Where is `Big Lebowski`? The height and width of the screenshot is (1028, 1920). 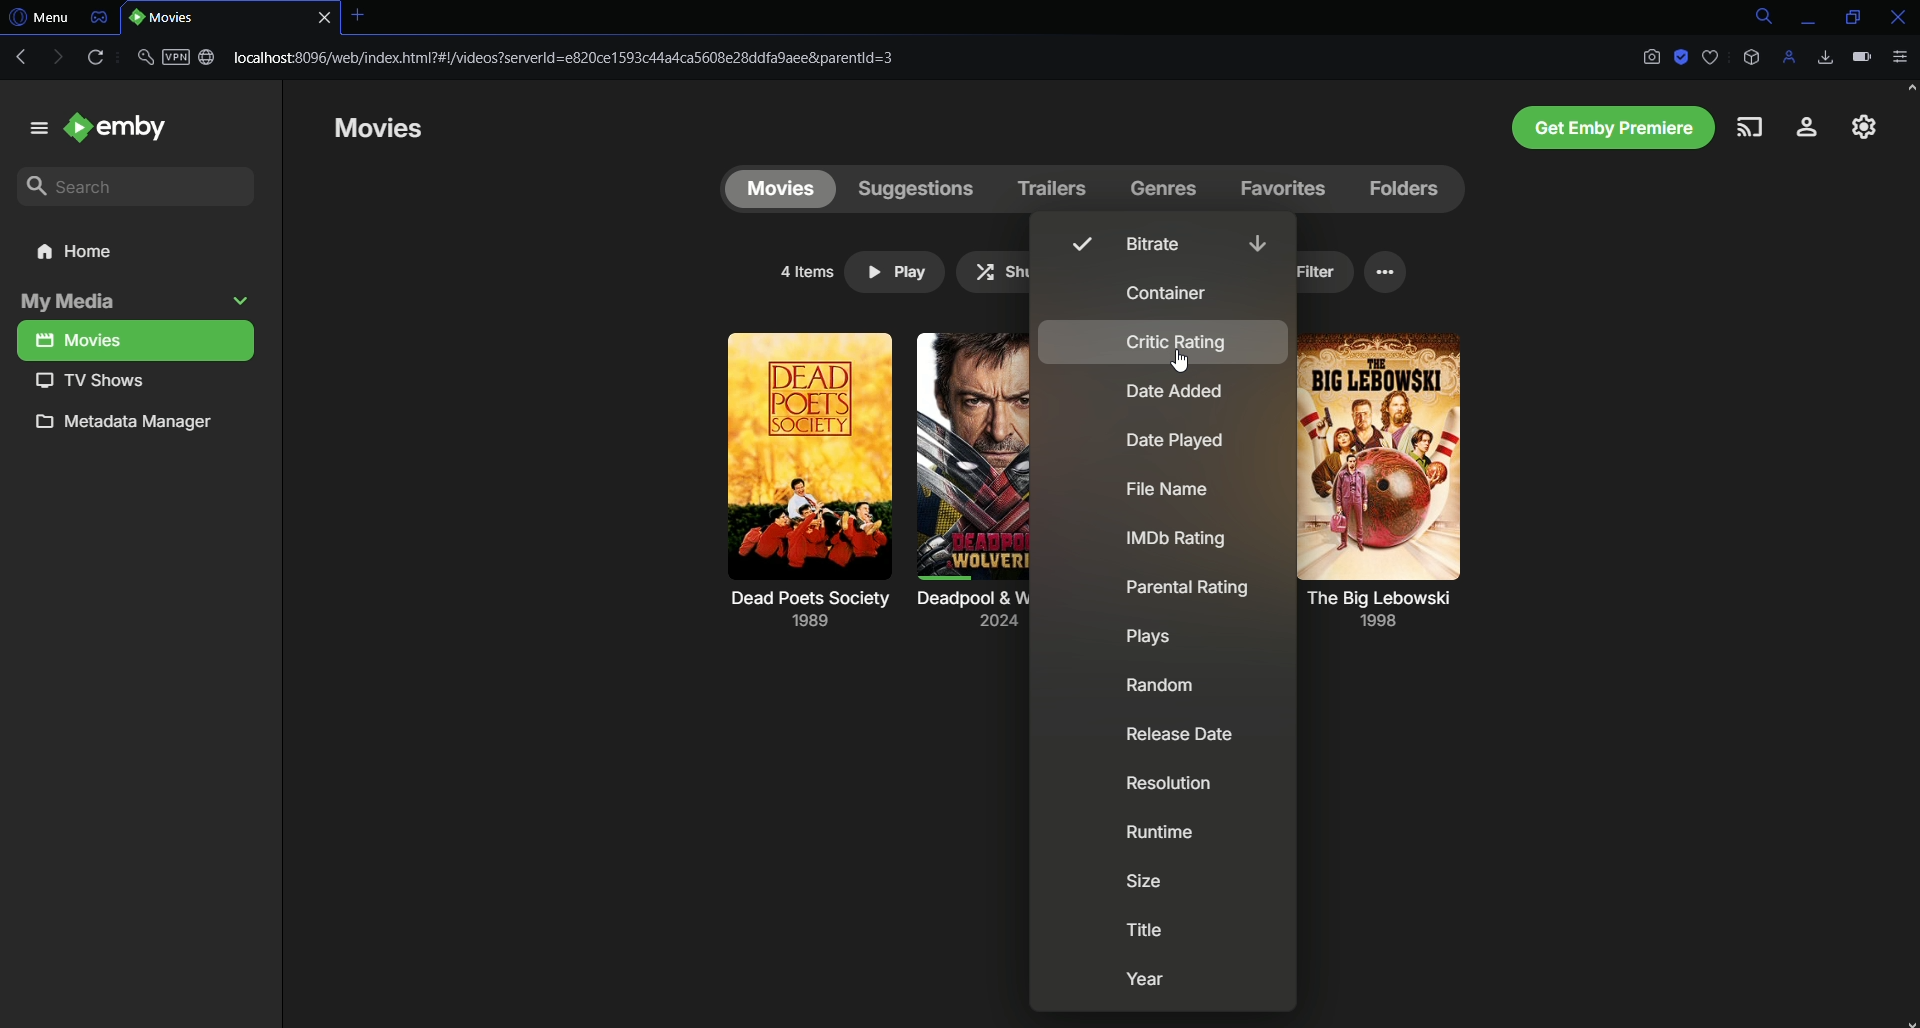 Big Lebowski is located at coordinates (1377, 461).